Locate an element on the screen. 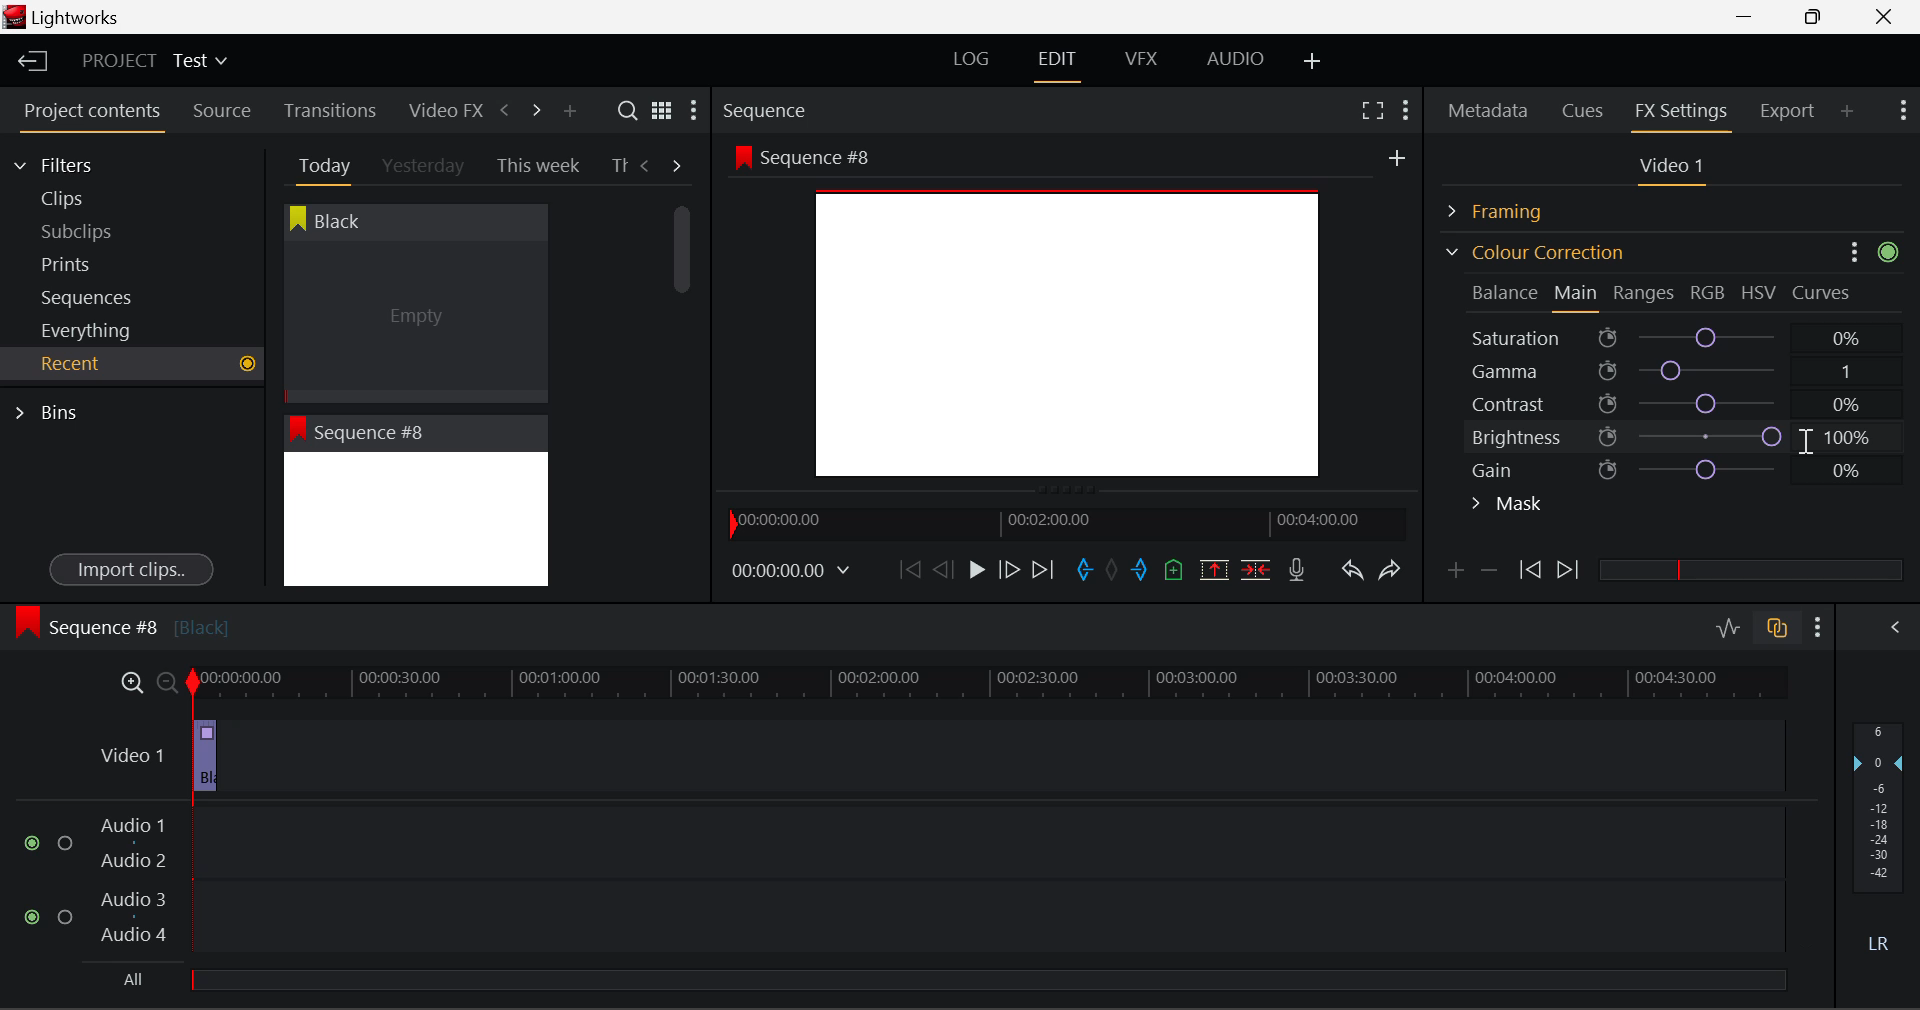 The image size is (1920, 1010). DRAG_TO Cursor Position is located at coordinates (1789, 437).